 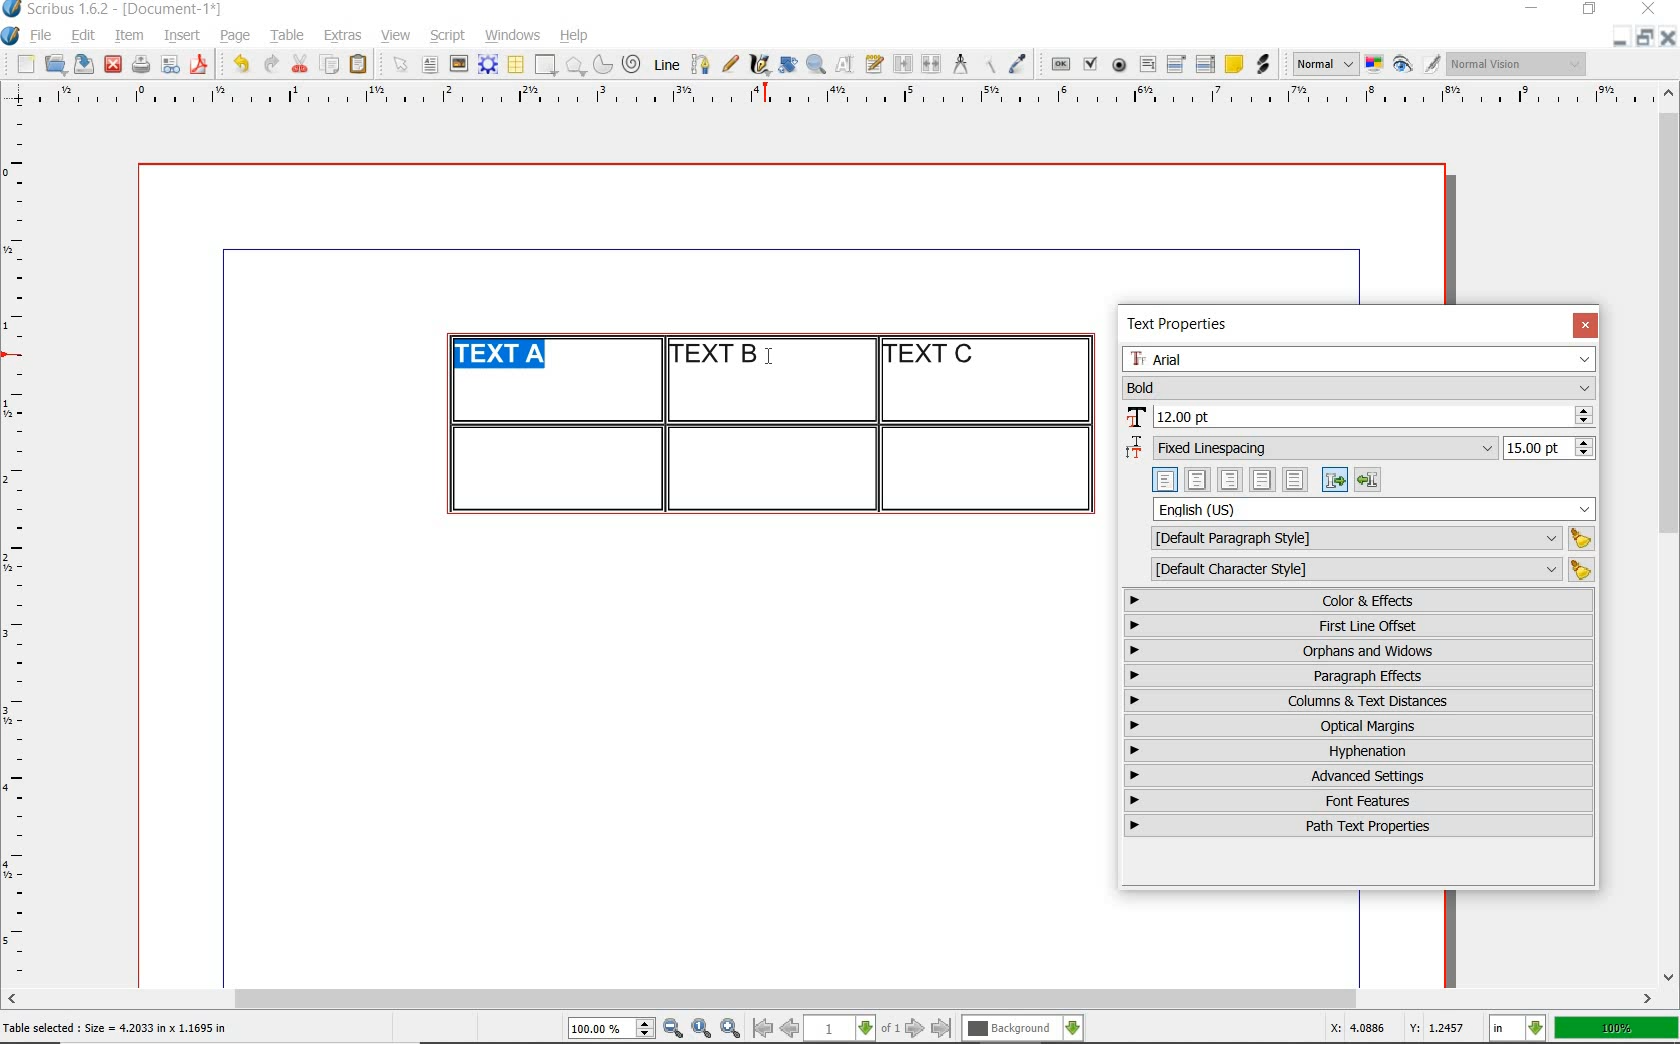 I want to click on new, so click(x=23, y=64).